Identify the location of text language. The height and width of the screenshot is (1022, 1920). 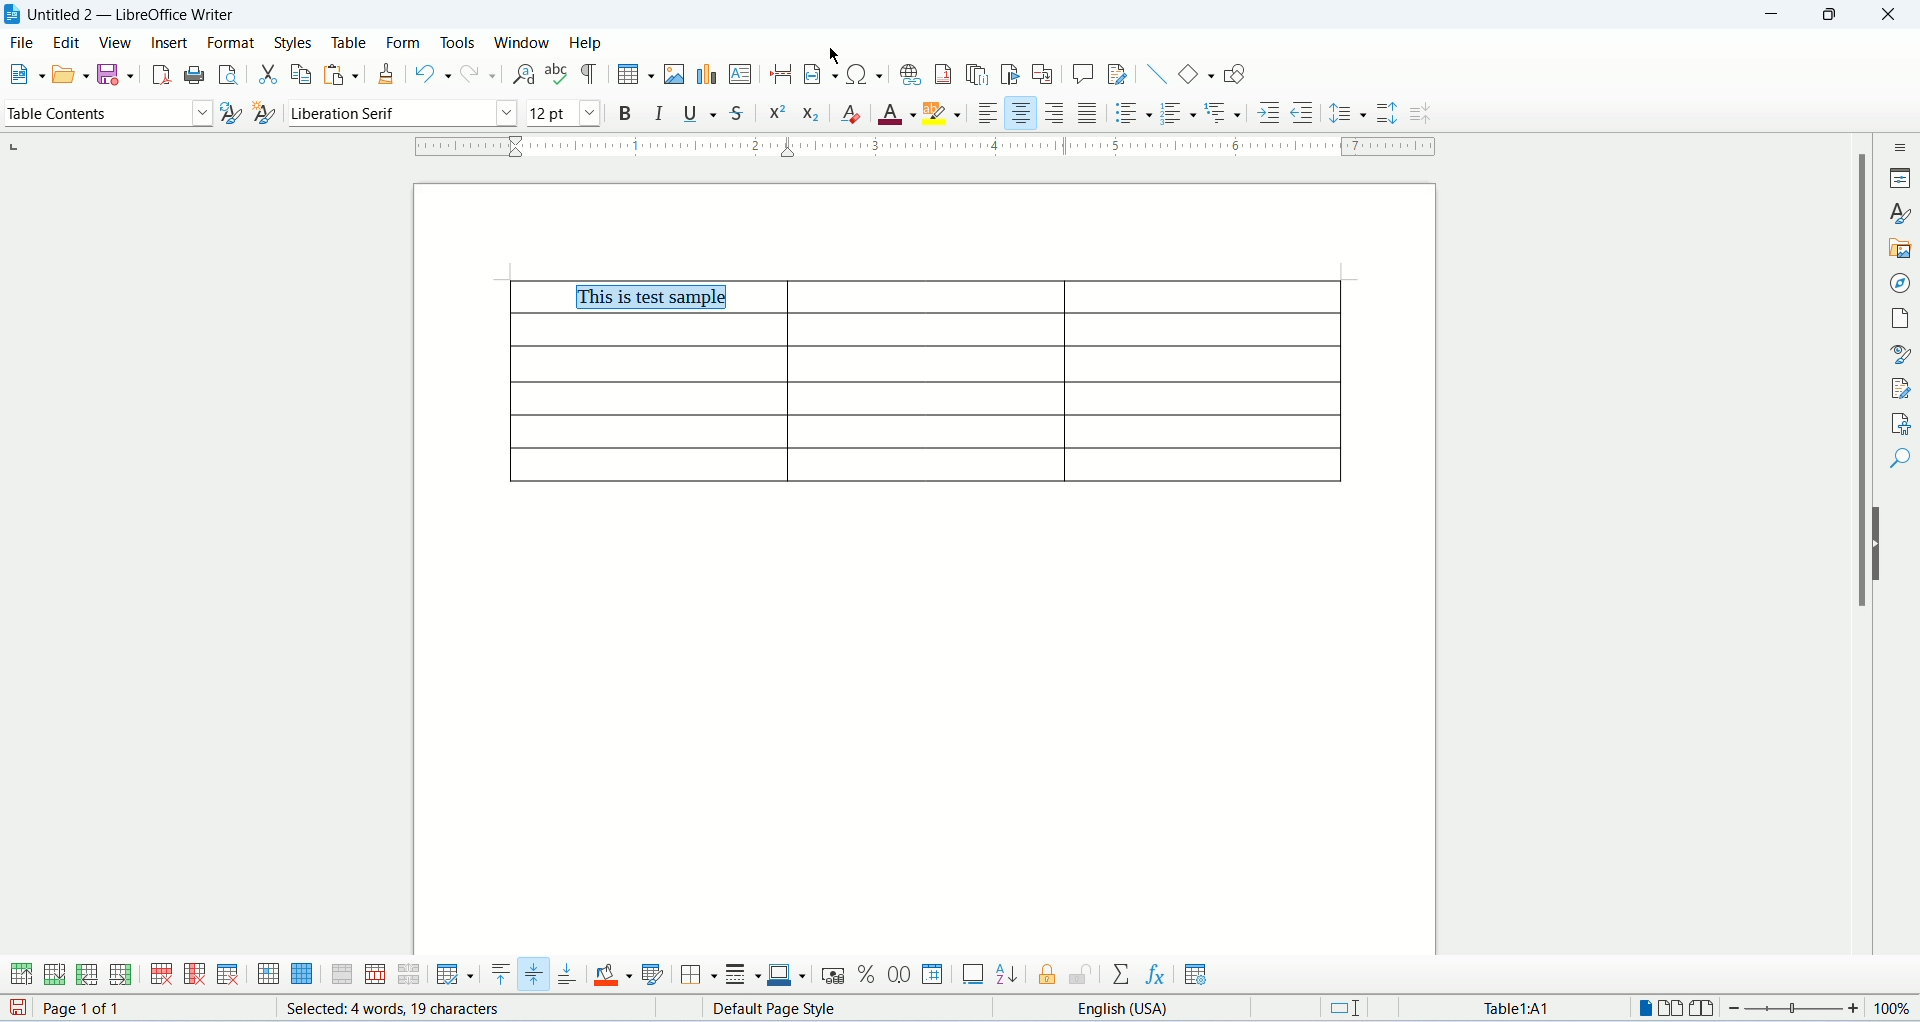
(1131, 1009).